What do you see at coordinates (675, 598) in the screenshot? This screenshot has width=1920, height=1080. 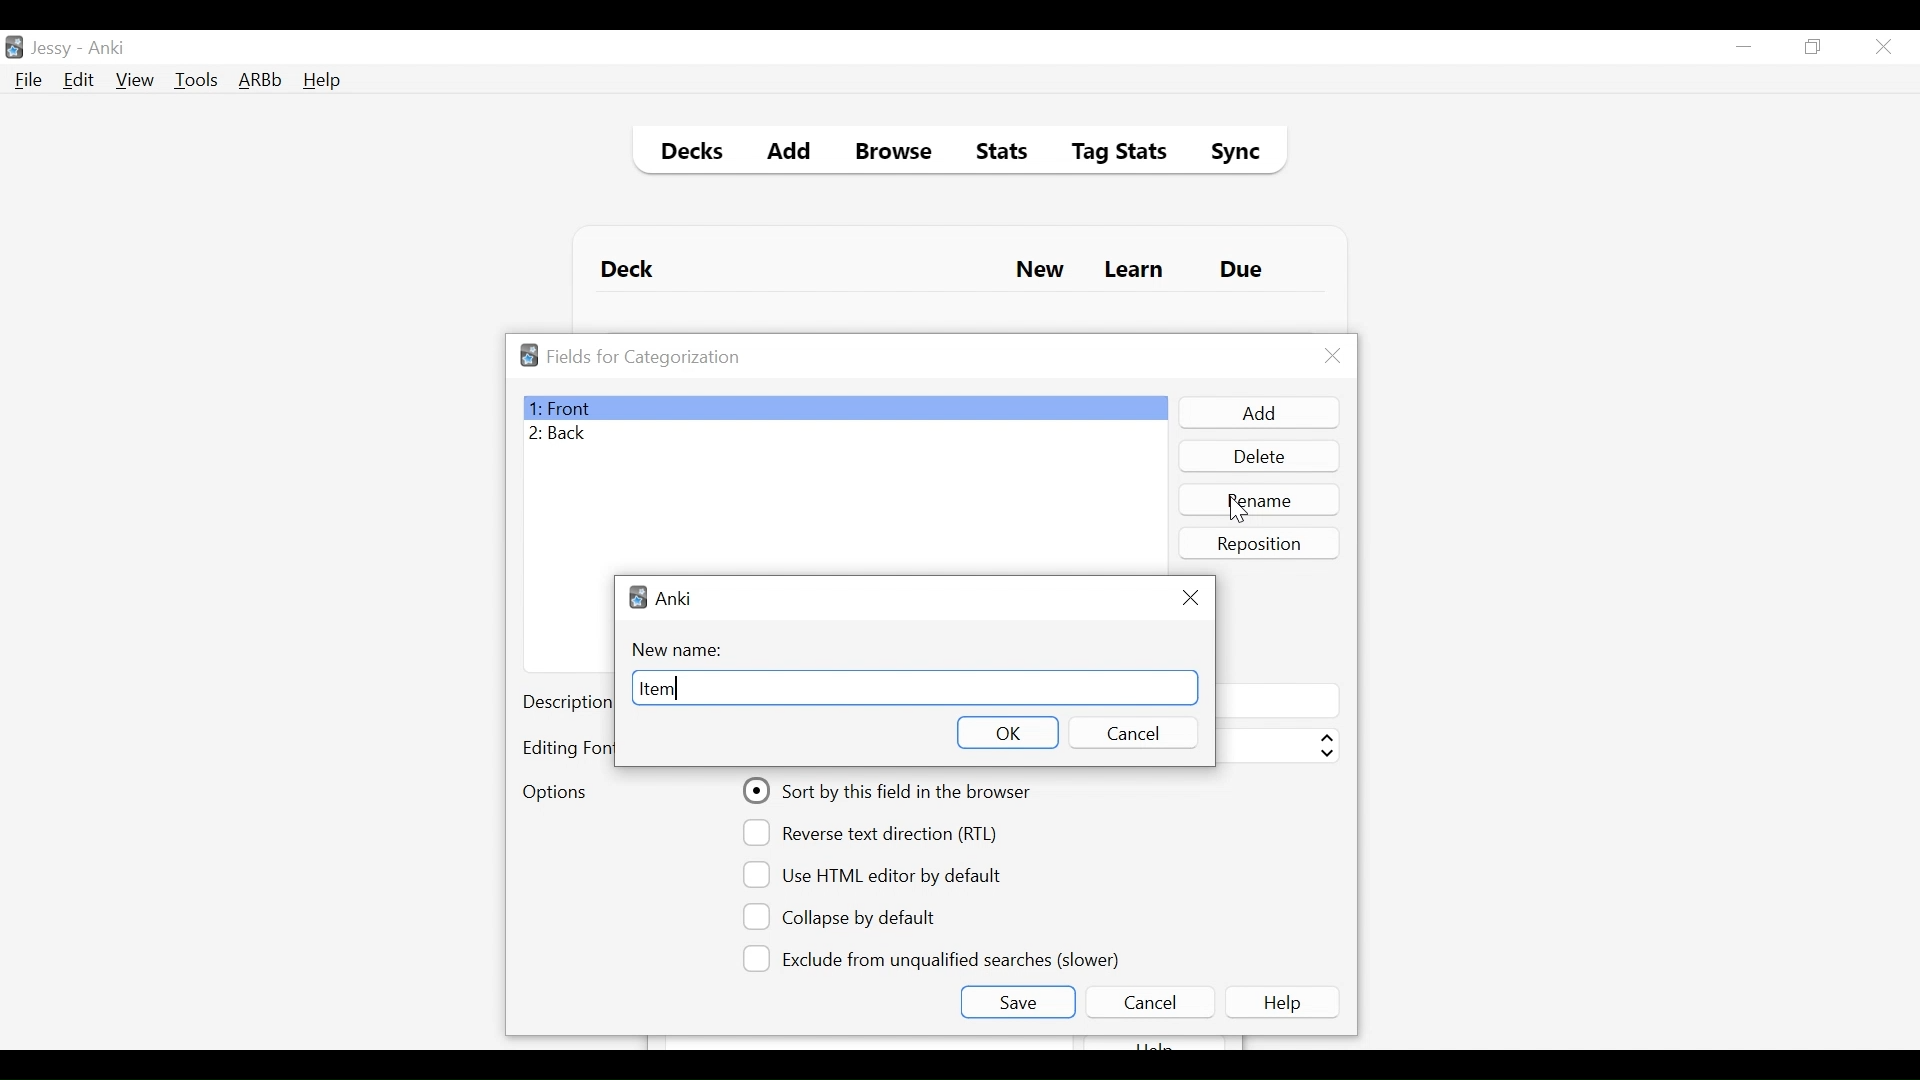 I see `Anki` at bounding box center [675, 598].